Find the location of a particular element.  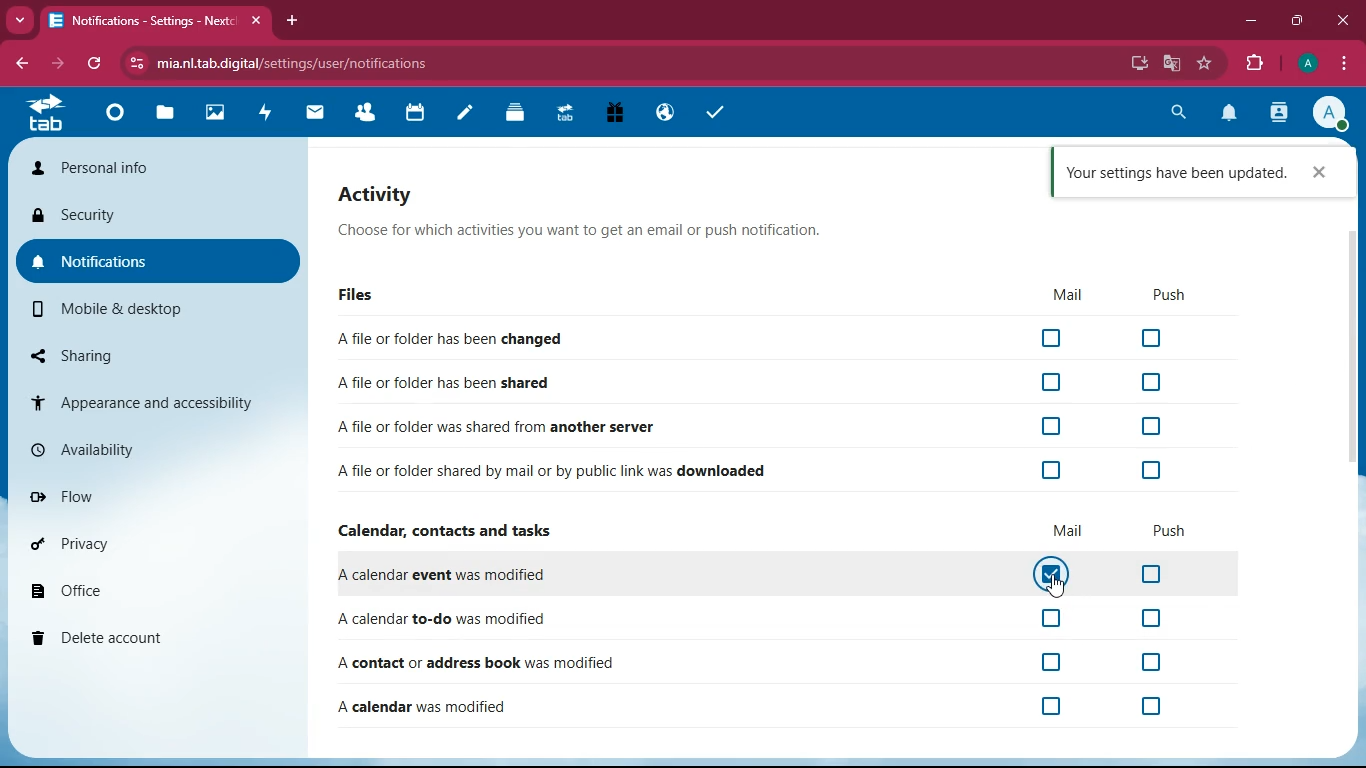

Upgrade is located at coordinates (566, 115).